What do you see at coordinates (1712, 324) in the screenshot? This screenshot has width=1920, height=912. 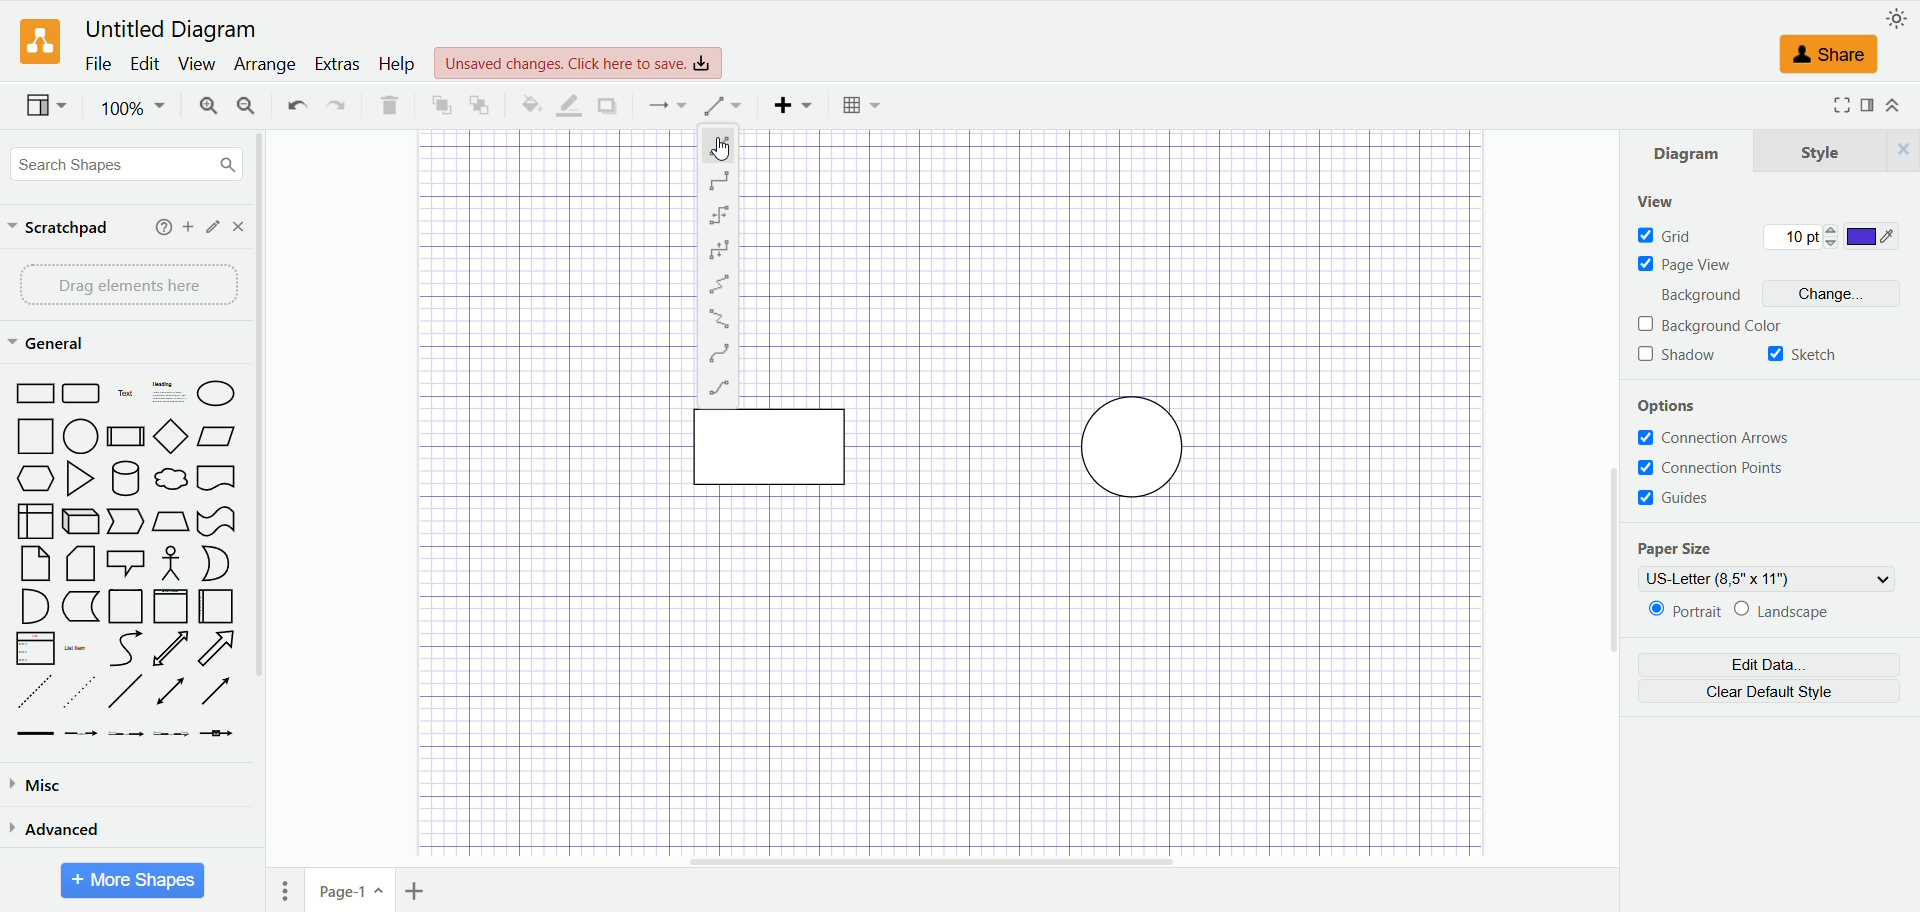 I see `background color` at bounding box center [1712, 324].